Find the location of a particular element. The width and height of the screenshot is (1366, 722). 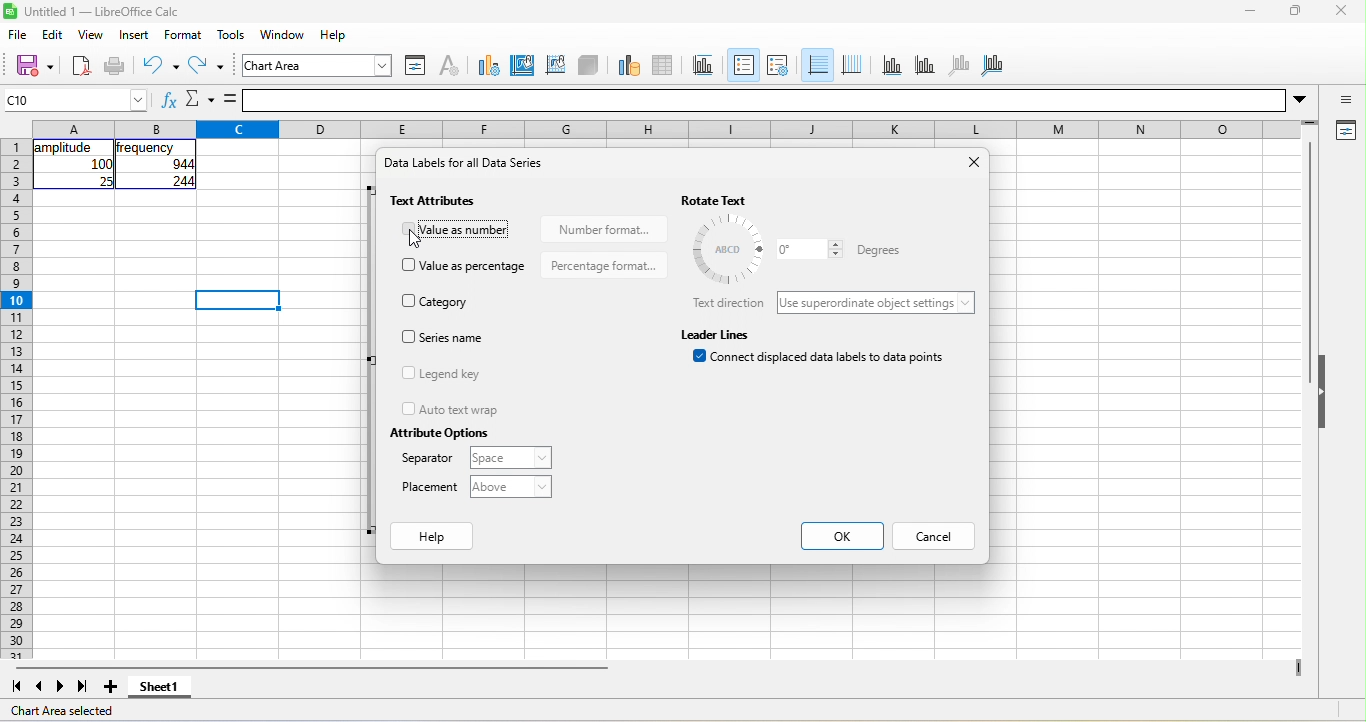

100 is located at coordinates (101, 164).